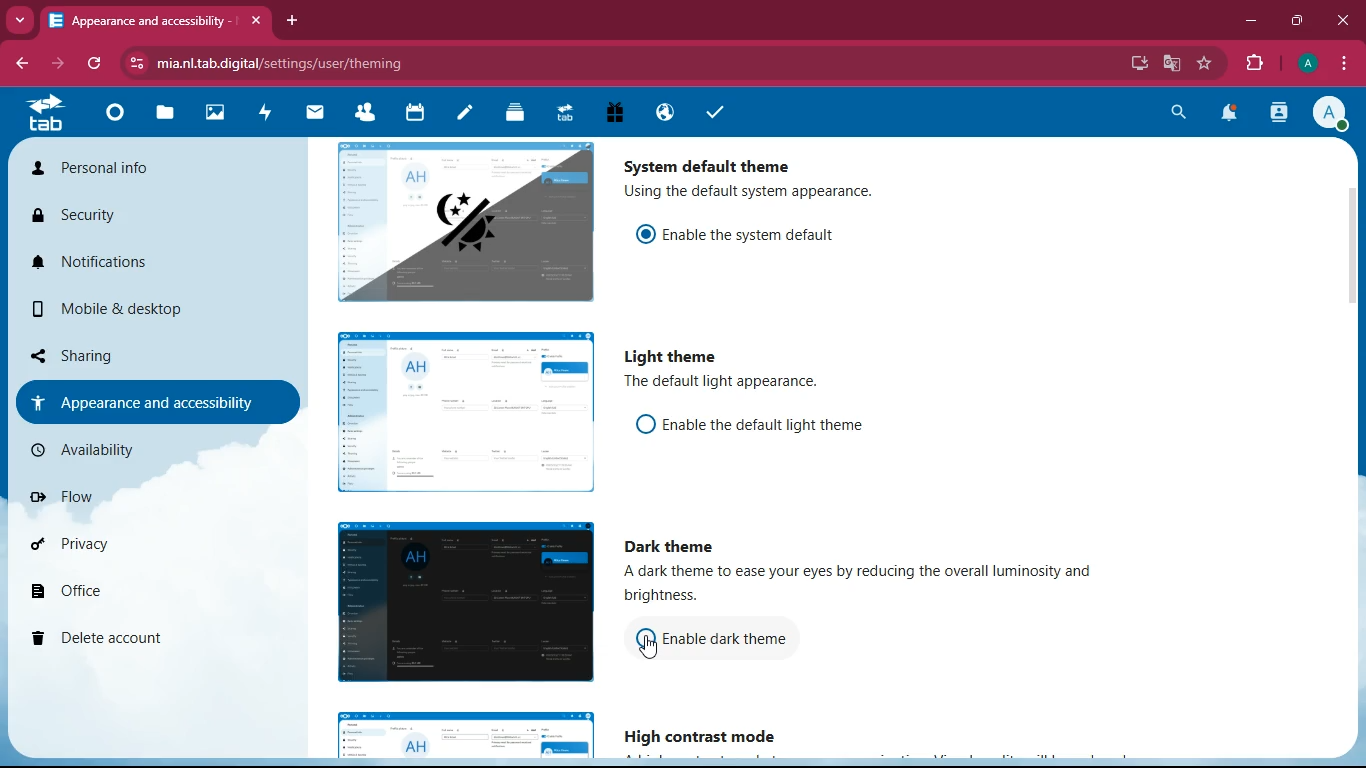  Describe the element at coordinates (647, 233) in the screenshot. I see `on` at that location.